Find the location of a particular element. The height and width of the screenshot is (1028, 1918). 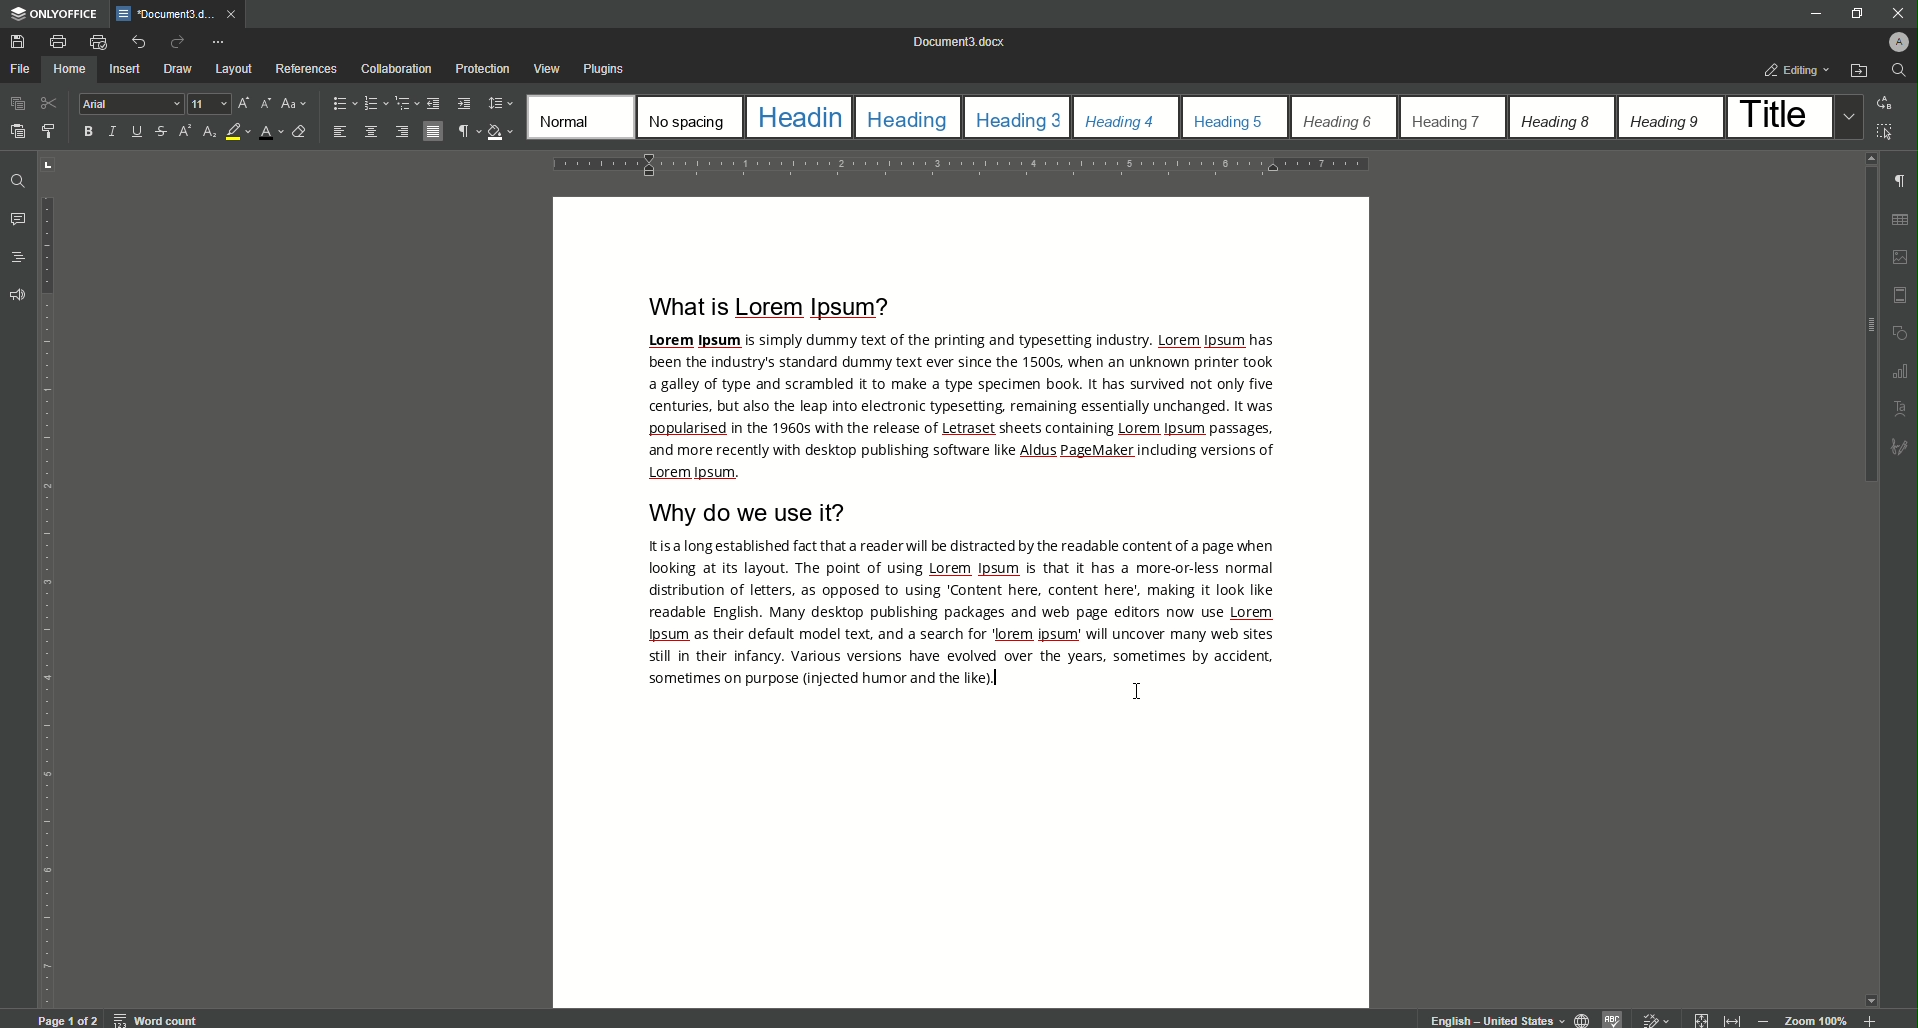

Shading is located at coordinates (498, 130).